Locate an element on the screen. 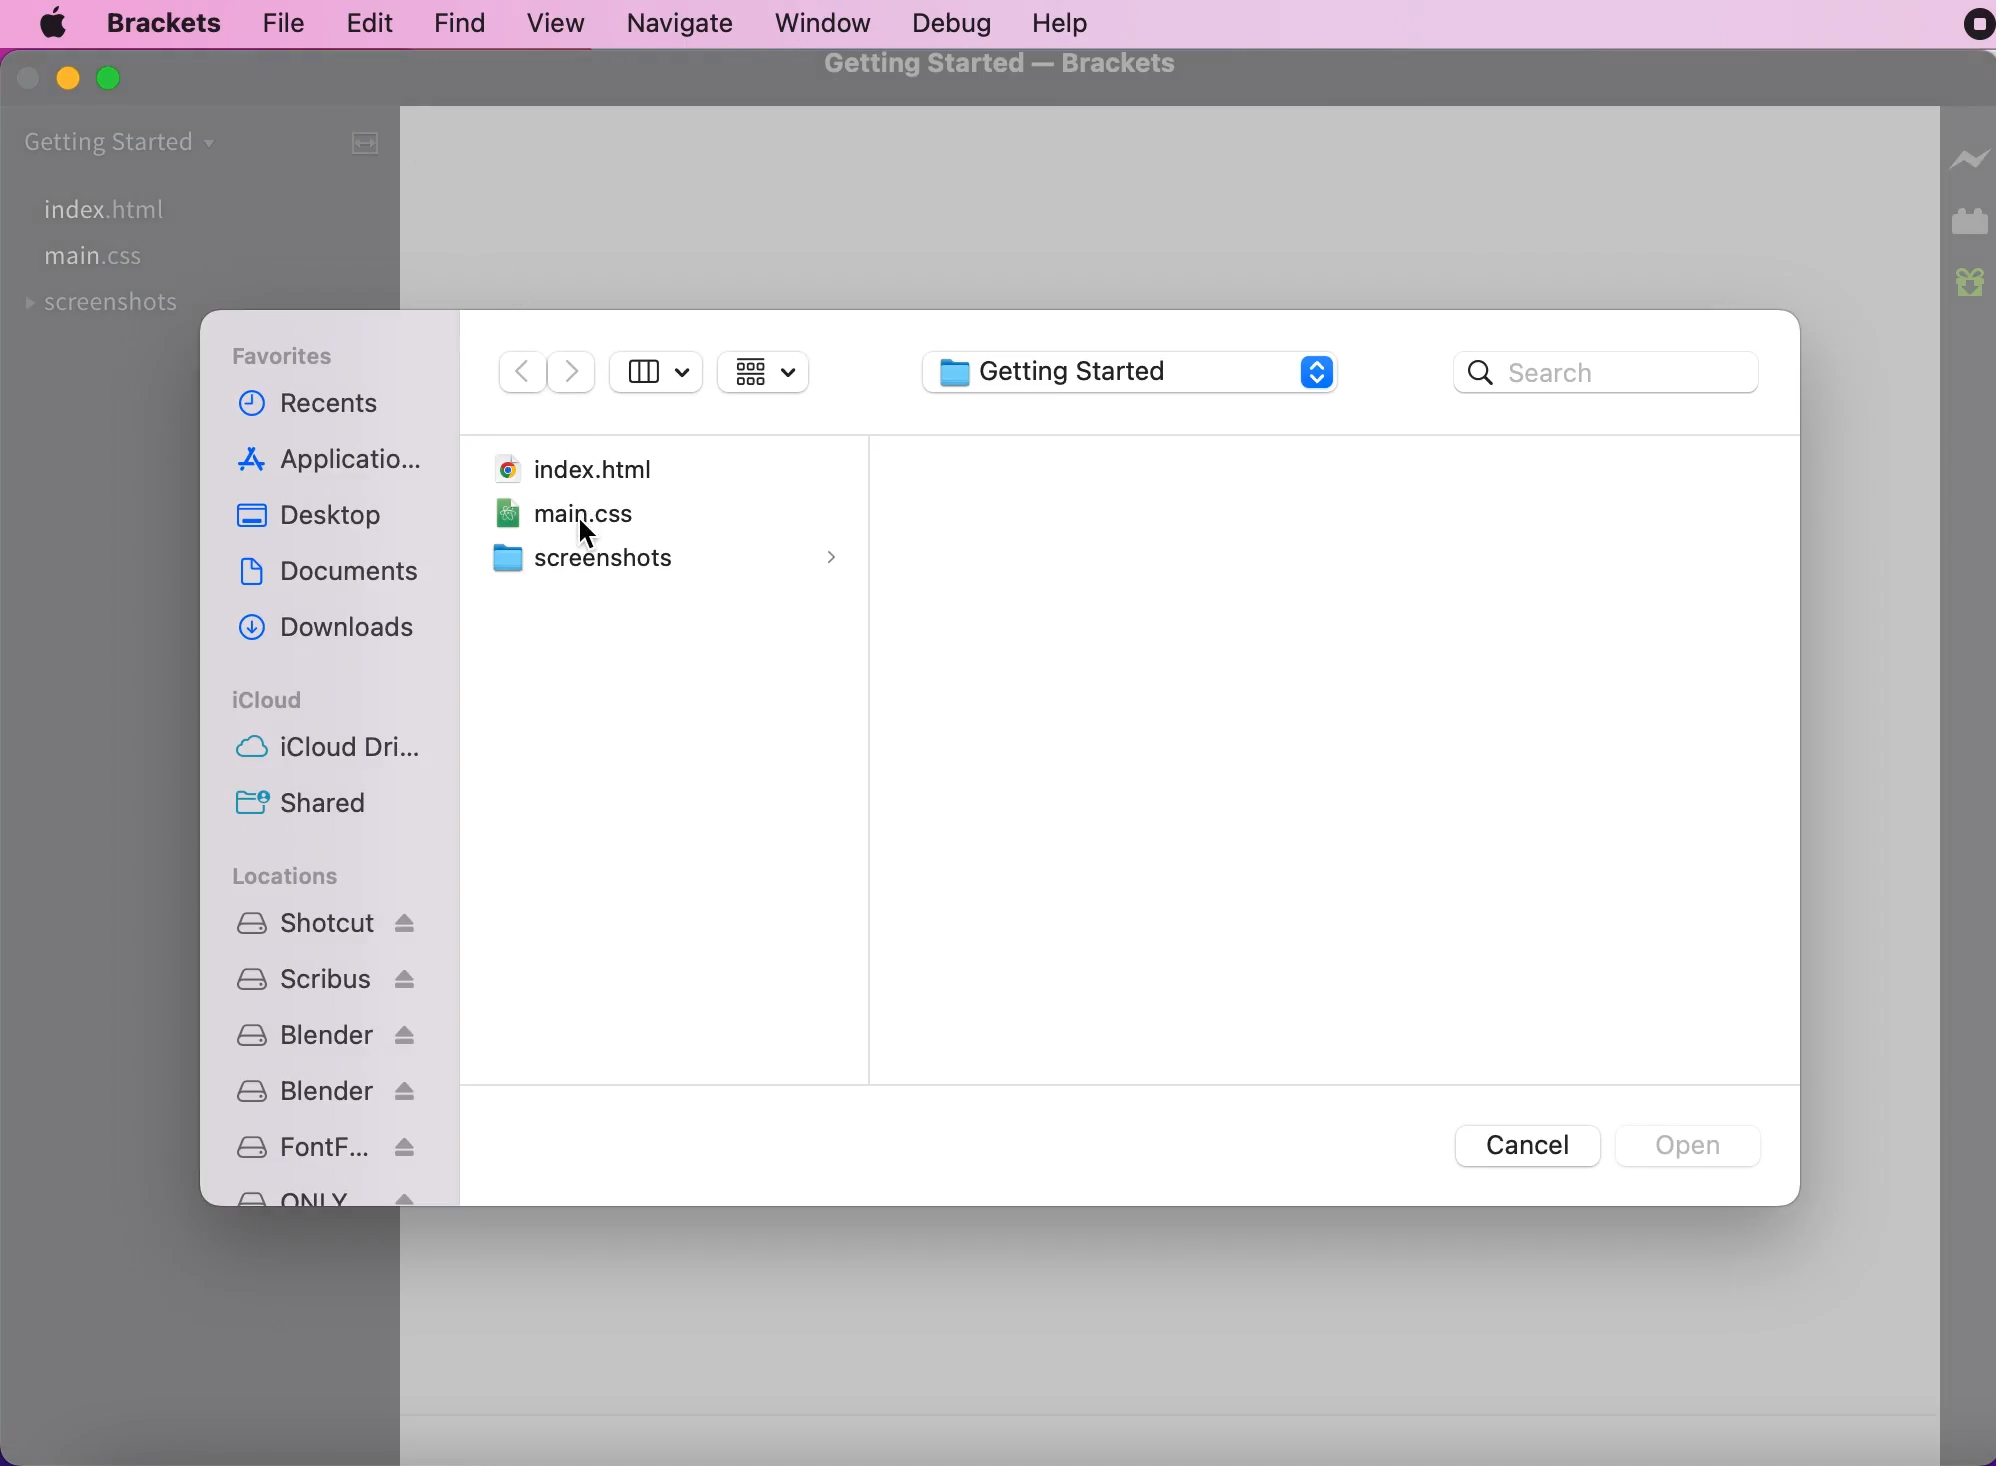 Image resolution: width=1996 pixels, height=1466 pixels. mac logo is located at coordinates (54, 27).